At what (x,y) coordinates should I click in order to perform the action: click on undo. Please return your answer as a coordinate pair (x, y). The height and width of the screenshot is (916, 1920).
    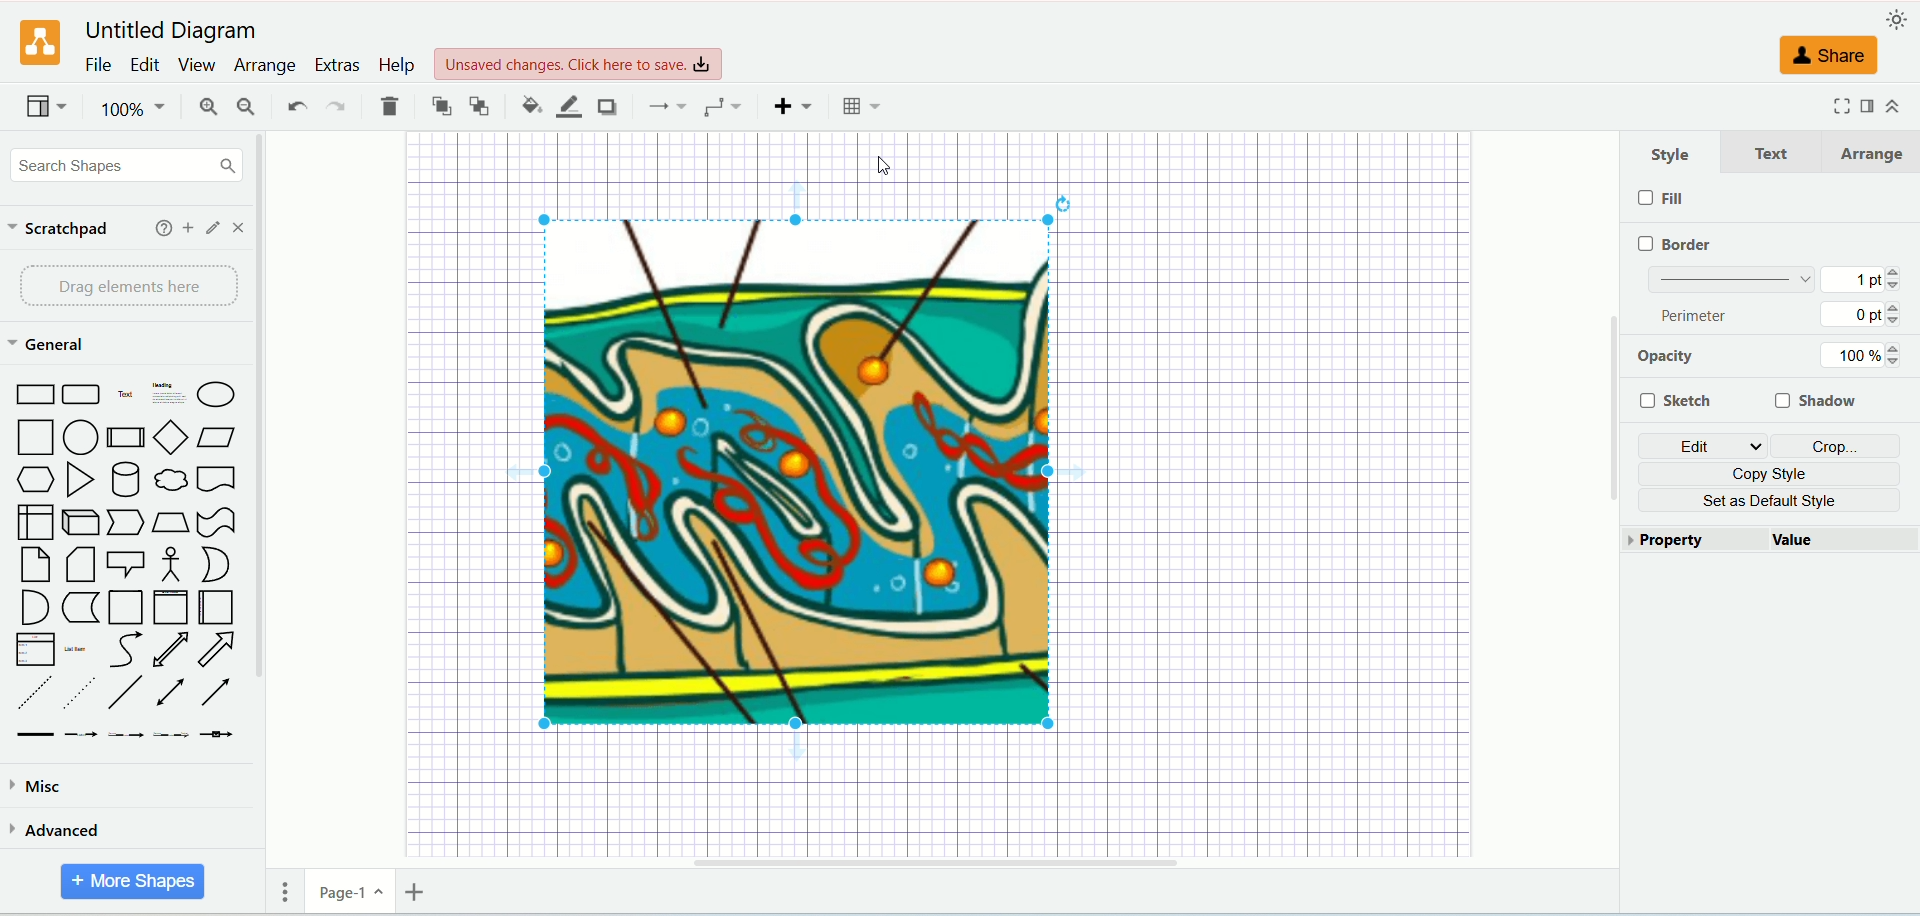
    Looking at the image, I should click on (292, 105).